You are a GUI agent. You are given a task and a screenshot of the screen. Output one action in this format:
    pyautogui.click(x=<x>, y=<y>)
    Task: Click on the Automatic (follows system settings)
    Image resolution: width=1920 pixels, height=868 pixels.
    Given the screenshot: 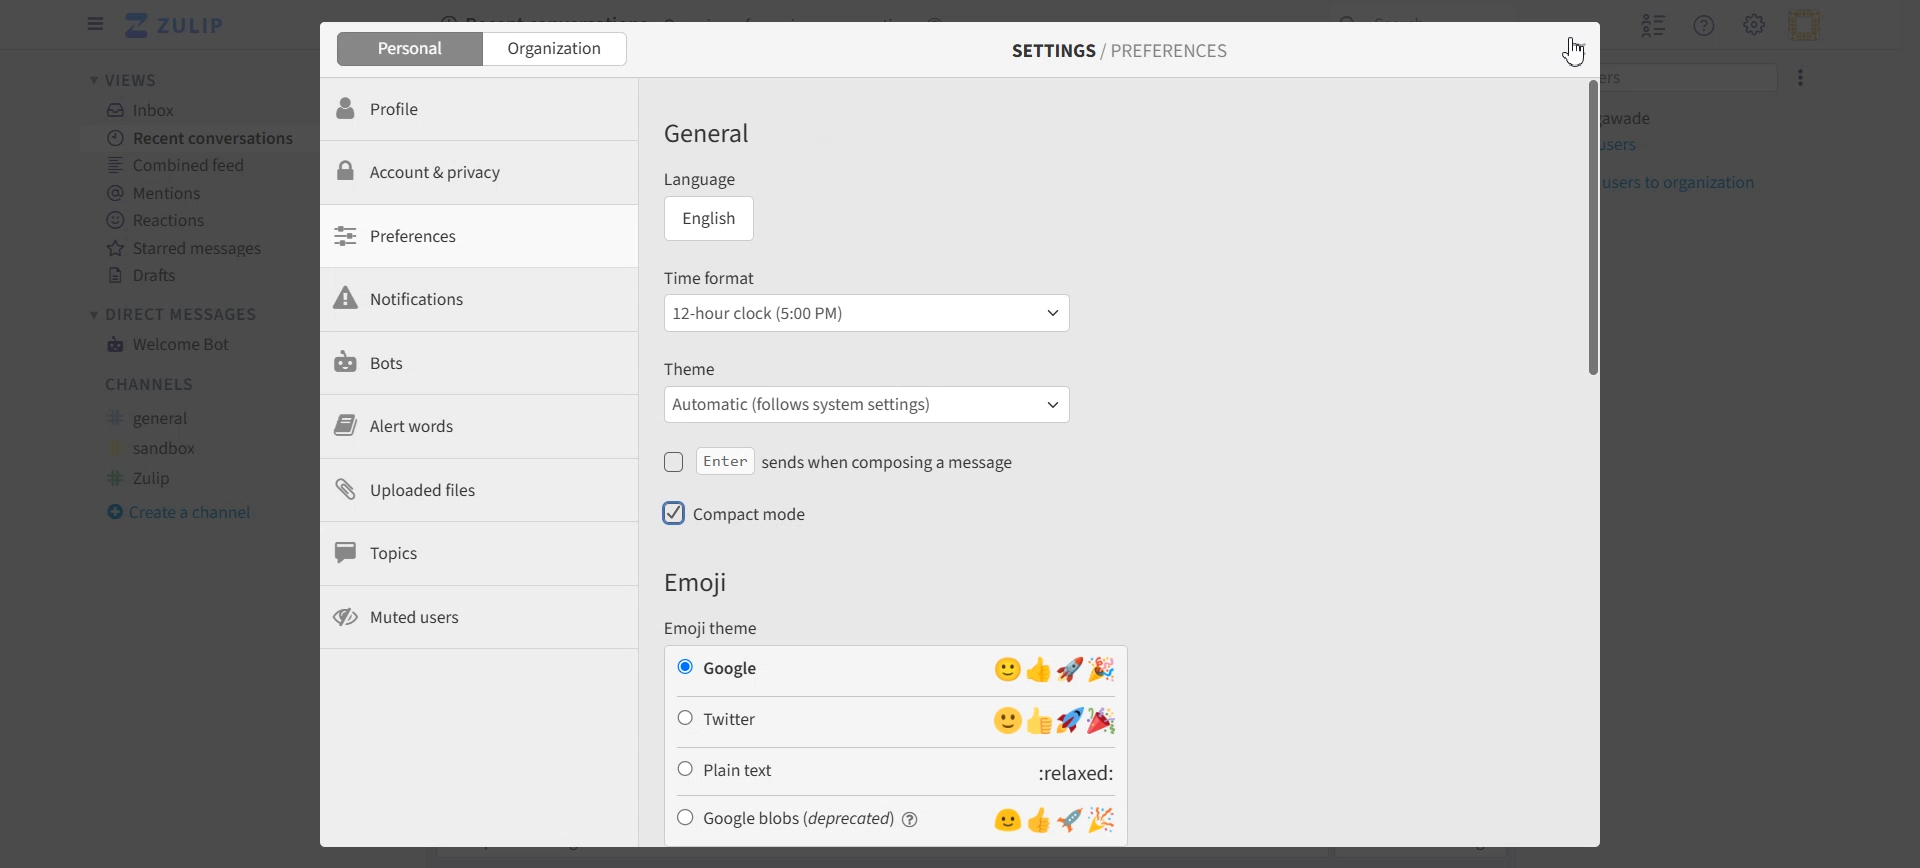 What is the action you would take?
    pyautogui.click(x=870, y=404)
    